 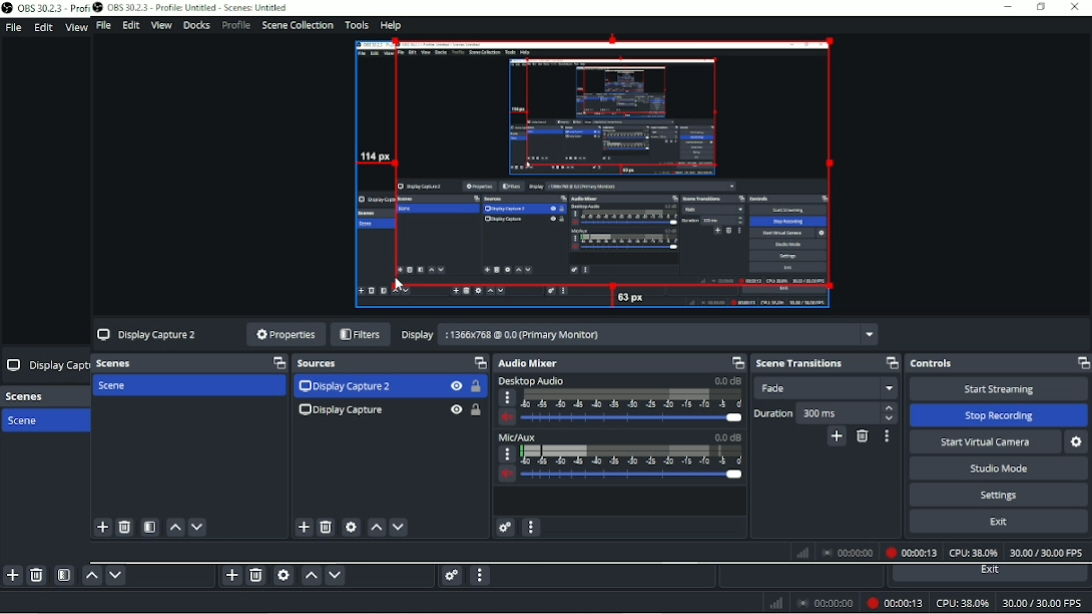 I want to click on Display Capture 2, so click(x=348, y=387).